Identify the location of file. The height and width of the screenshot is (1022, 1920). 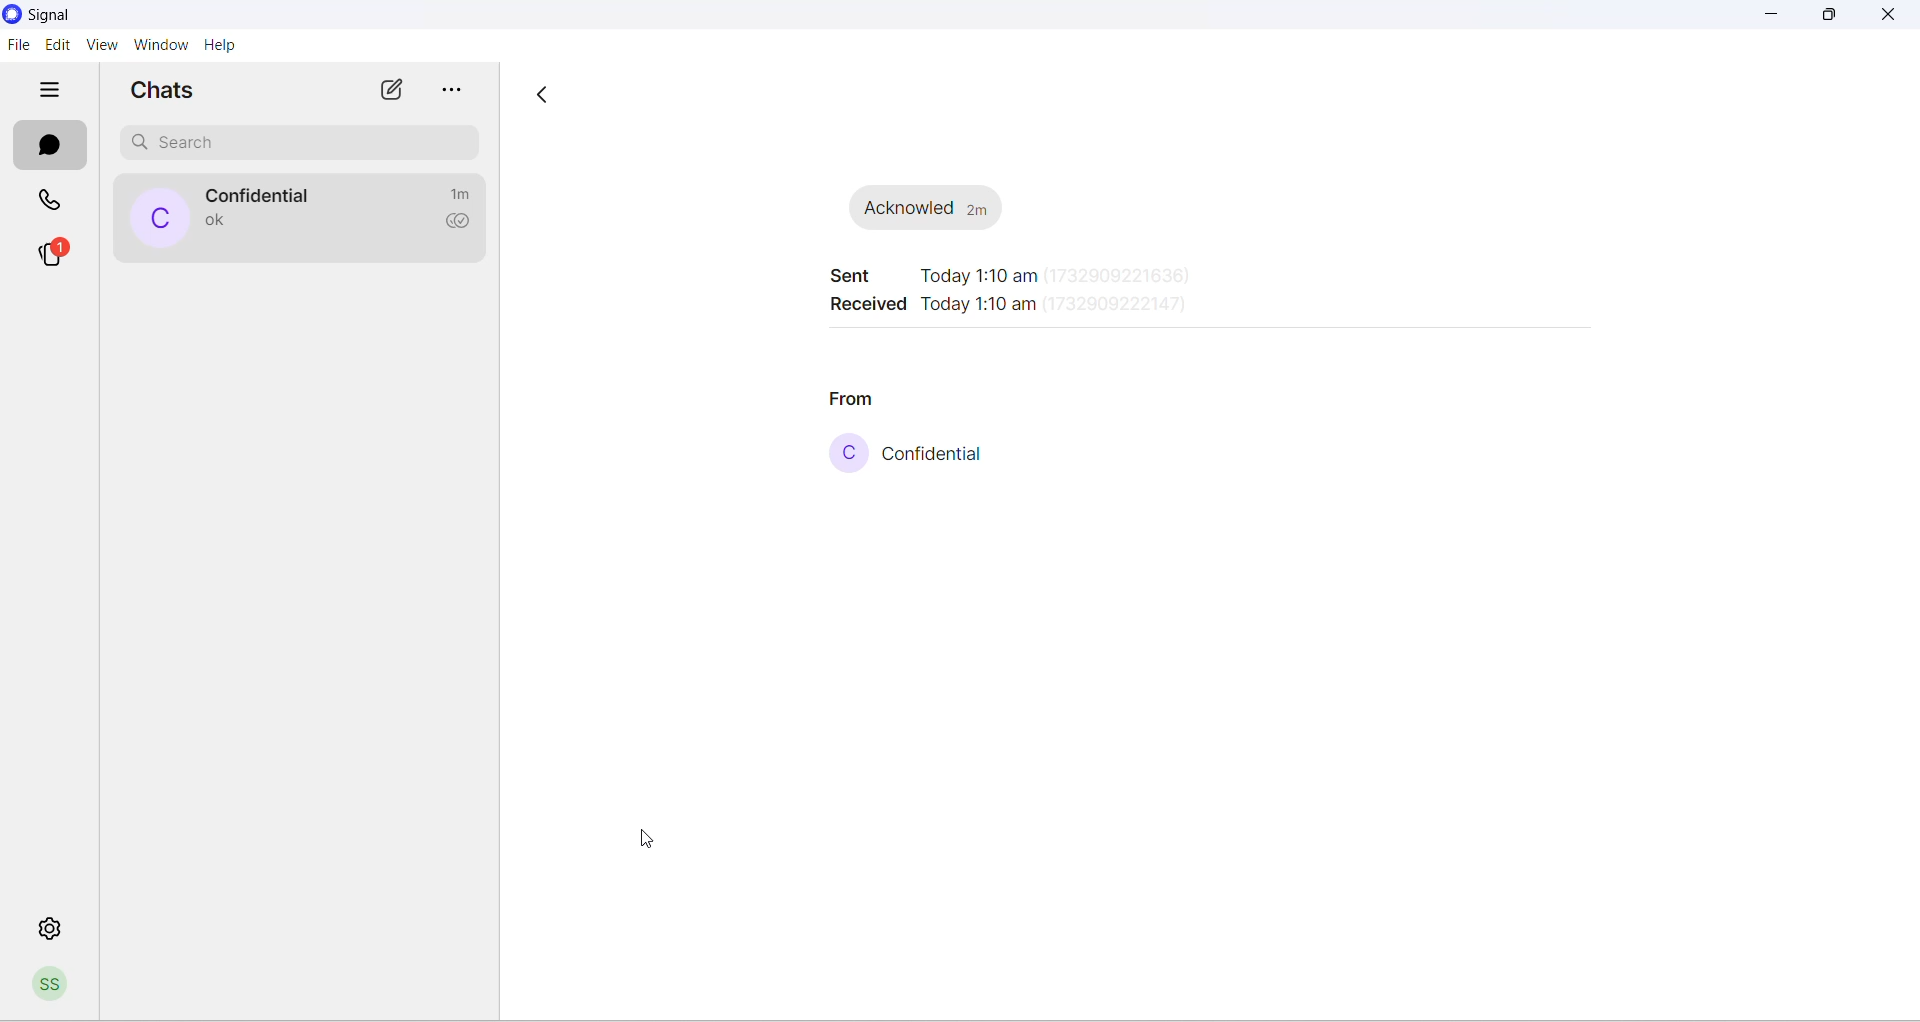
(17, 43).